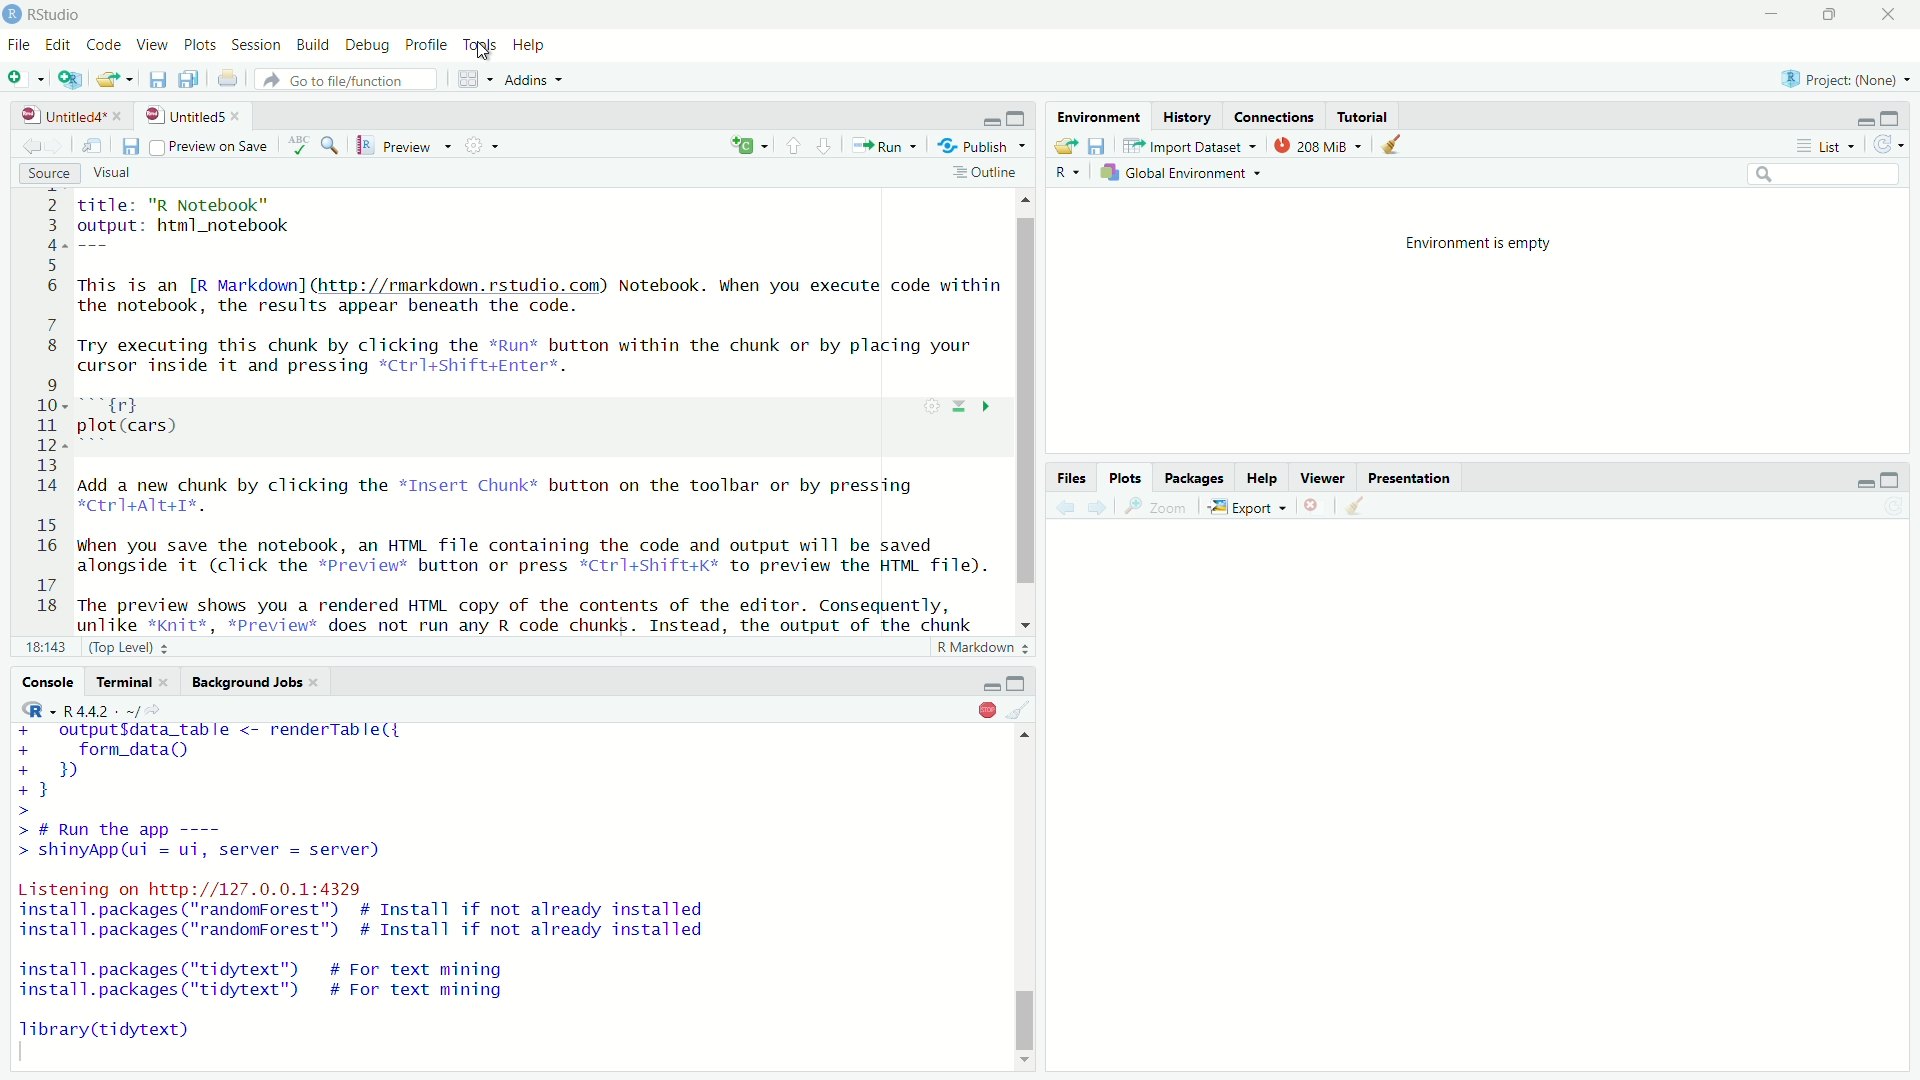 Image resolution: width=1920 pixels, height=1080 pixels. Describe the element at coordinates (1096, 508) in the screenshot. I see `move forward` at that location.